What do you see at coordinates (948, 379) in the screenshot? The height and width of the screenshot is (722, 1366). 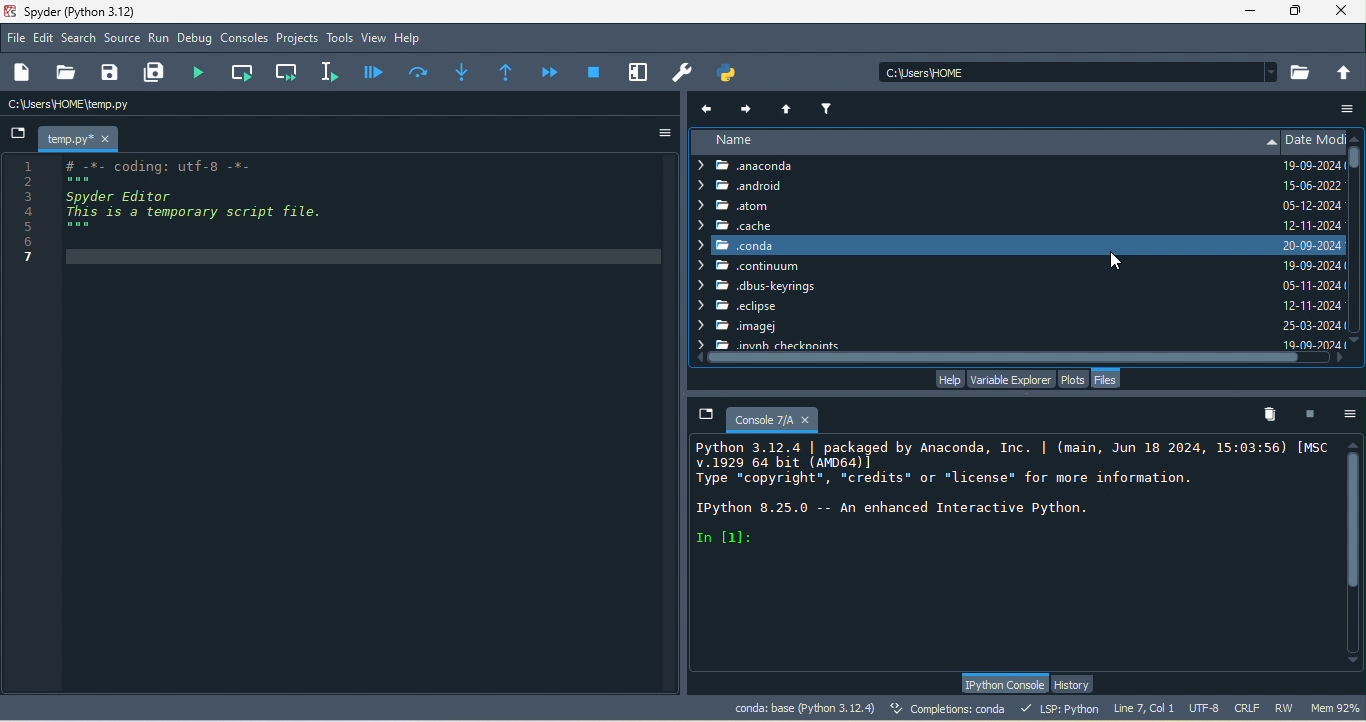 I see `help` at bounding box center [948, 379].